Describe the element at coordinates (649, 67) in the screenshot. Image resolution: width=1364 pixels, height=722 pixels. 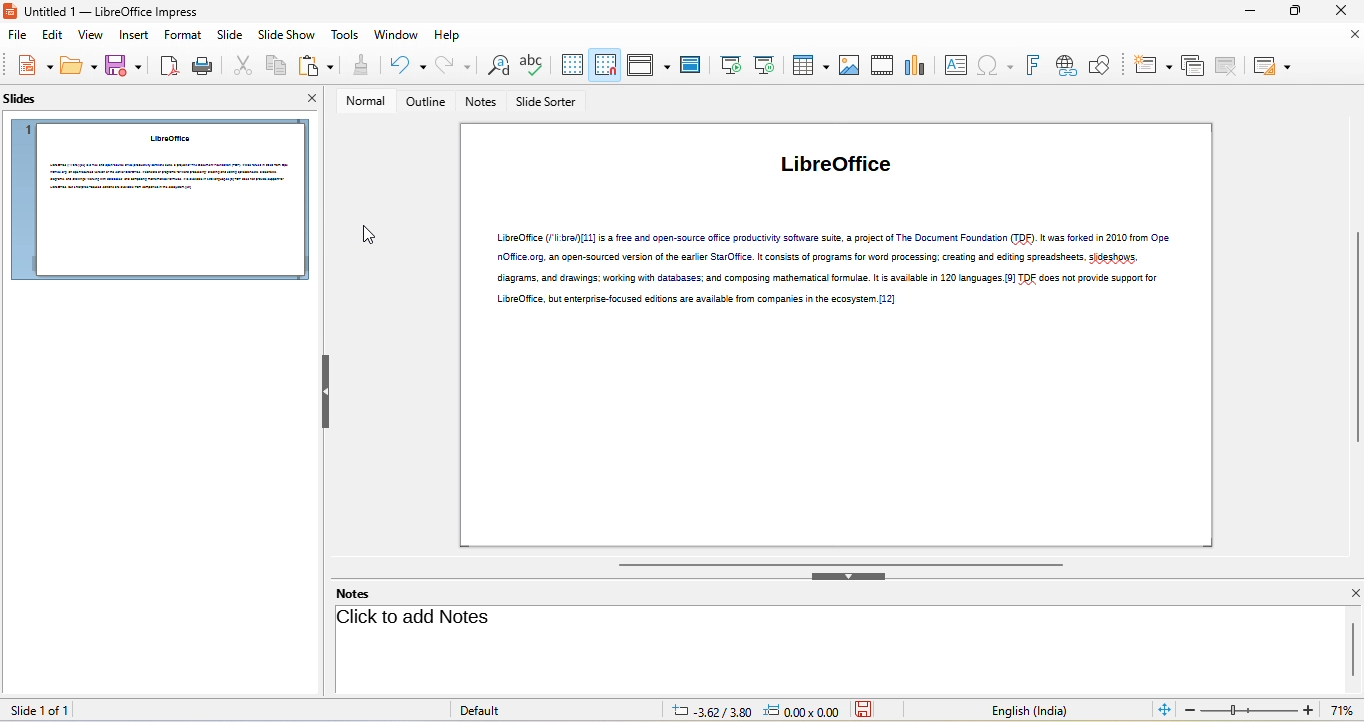
I see `display view` at that location.